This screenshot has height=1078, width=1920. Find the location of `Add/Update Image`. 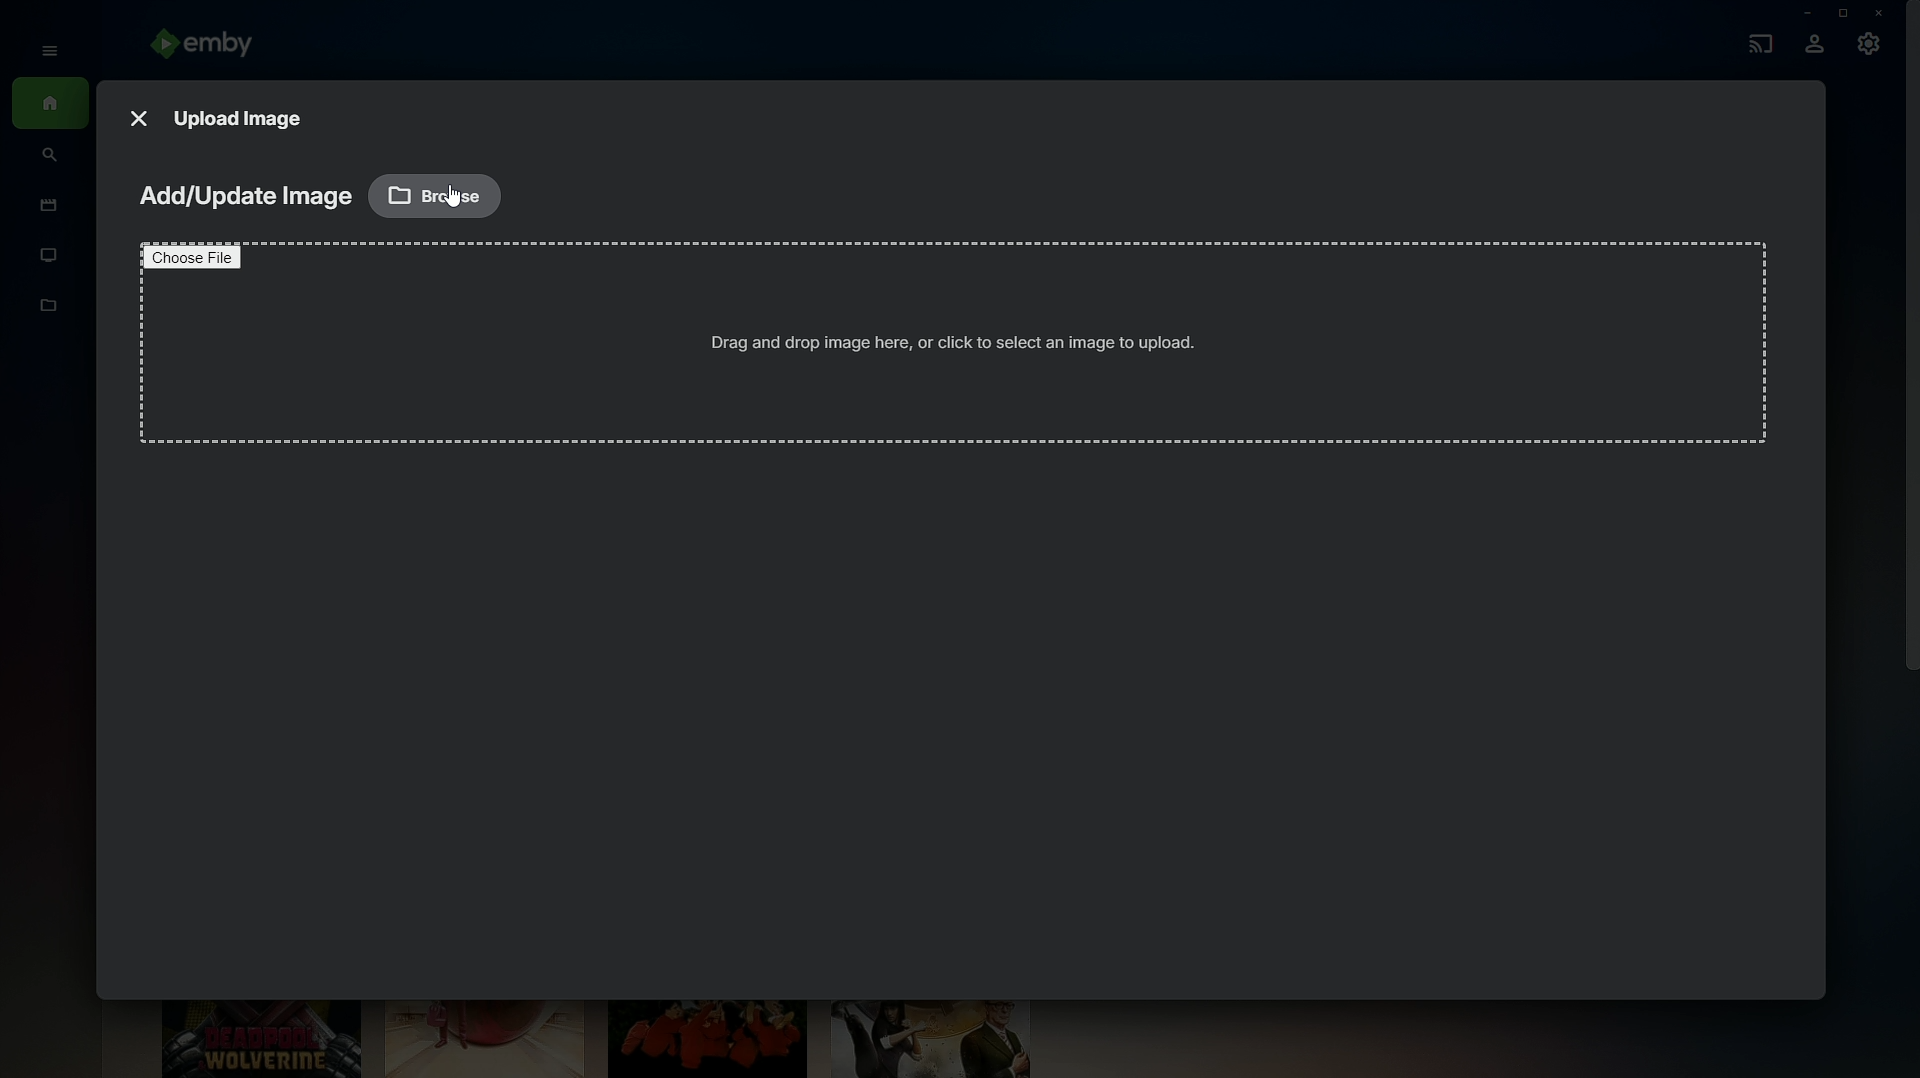

Add/Update Image is located at coordinates (242, 198).